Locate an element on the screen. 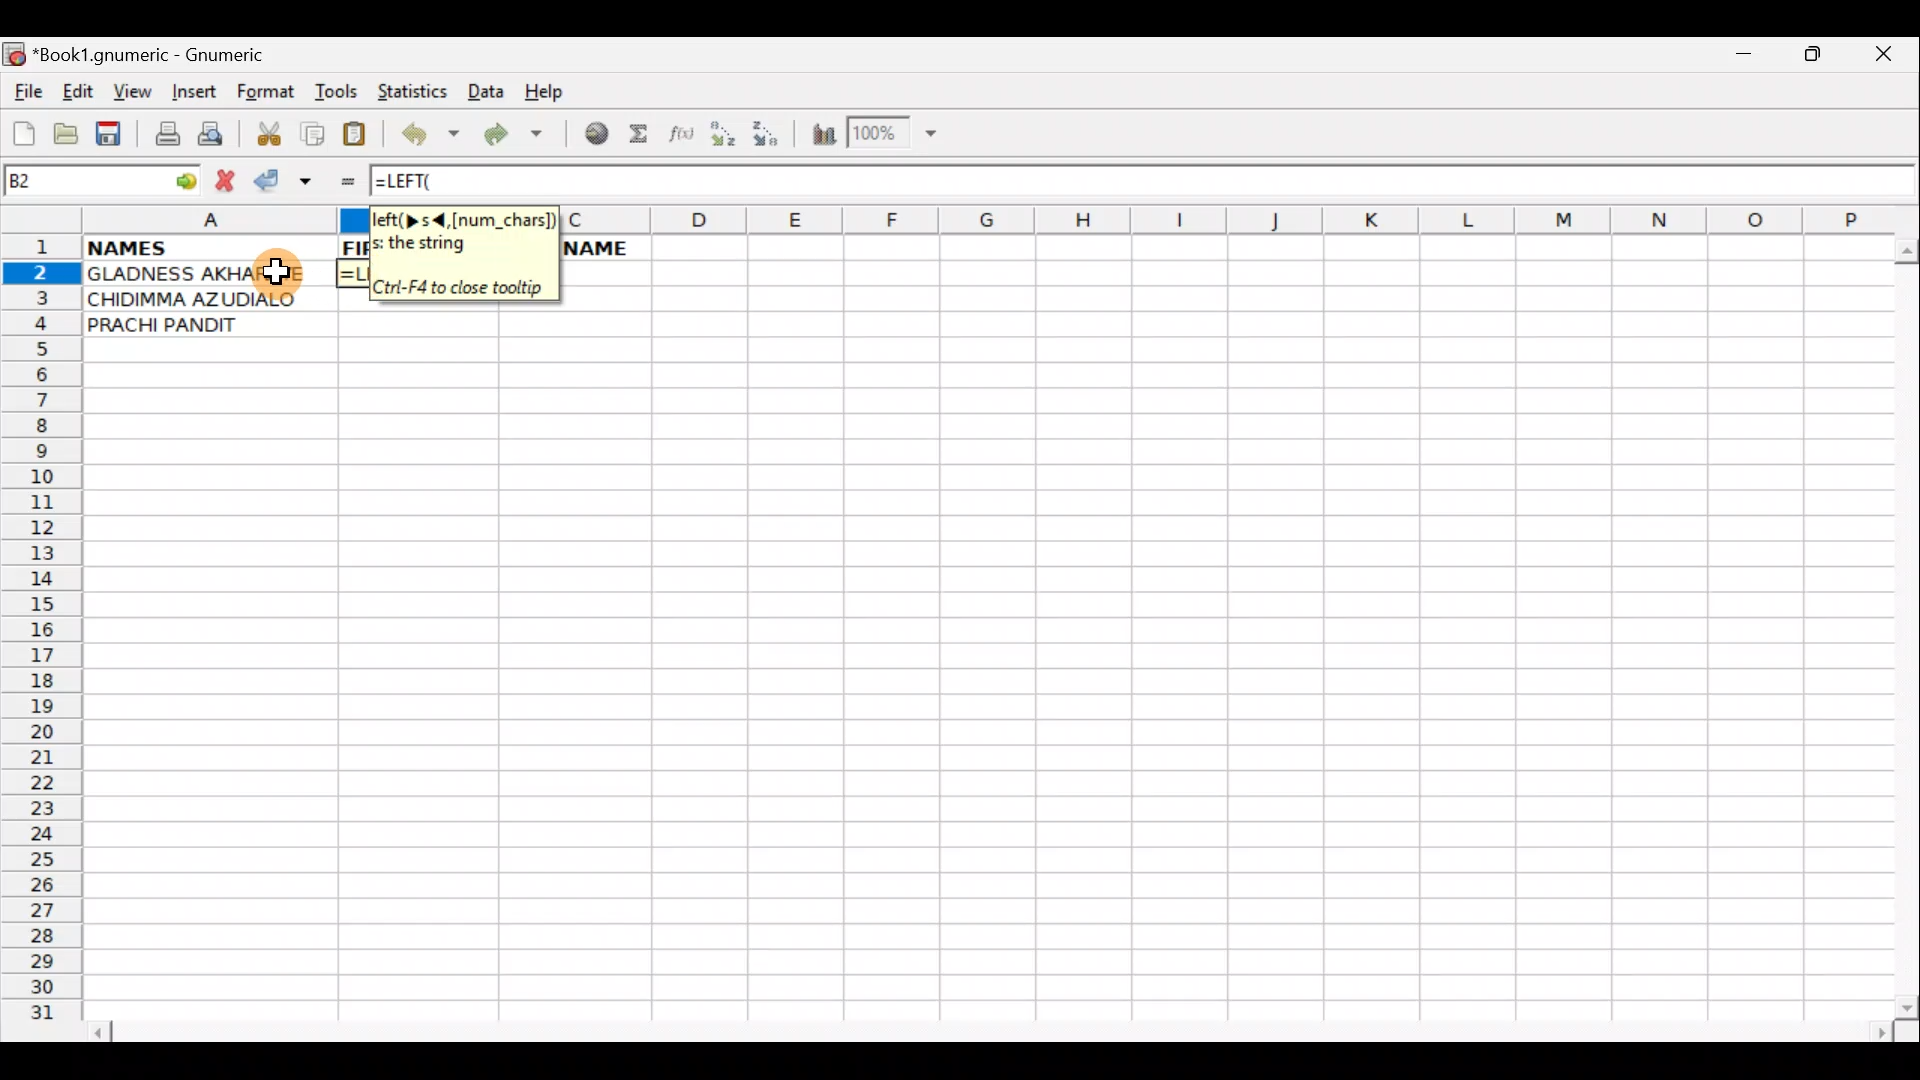 The height and width of the screenshot is (1080, 1920). Open a file is located at coordinates (70, 131).